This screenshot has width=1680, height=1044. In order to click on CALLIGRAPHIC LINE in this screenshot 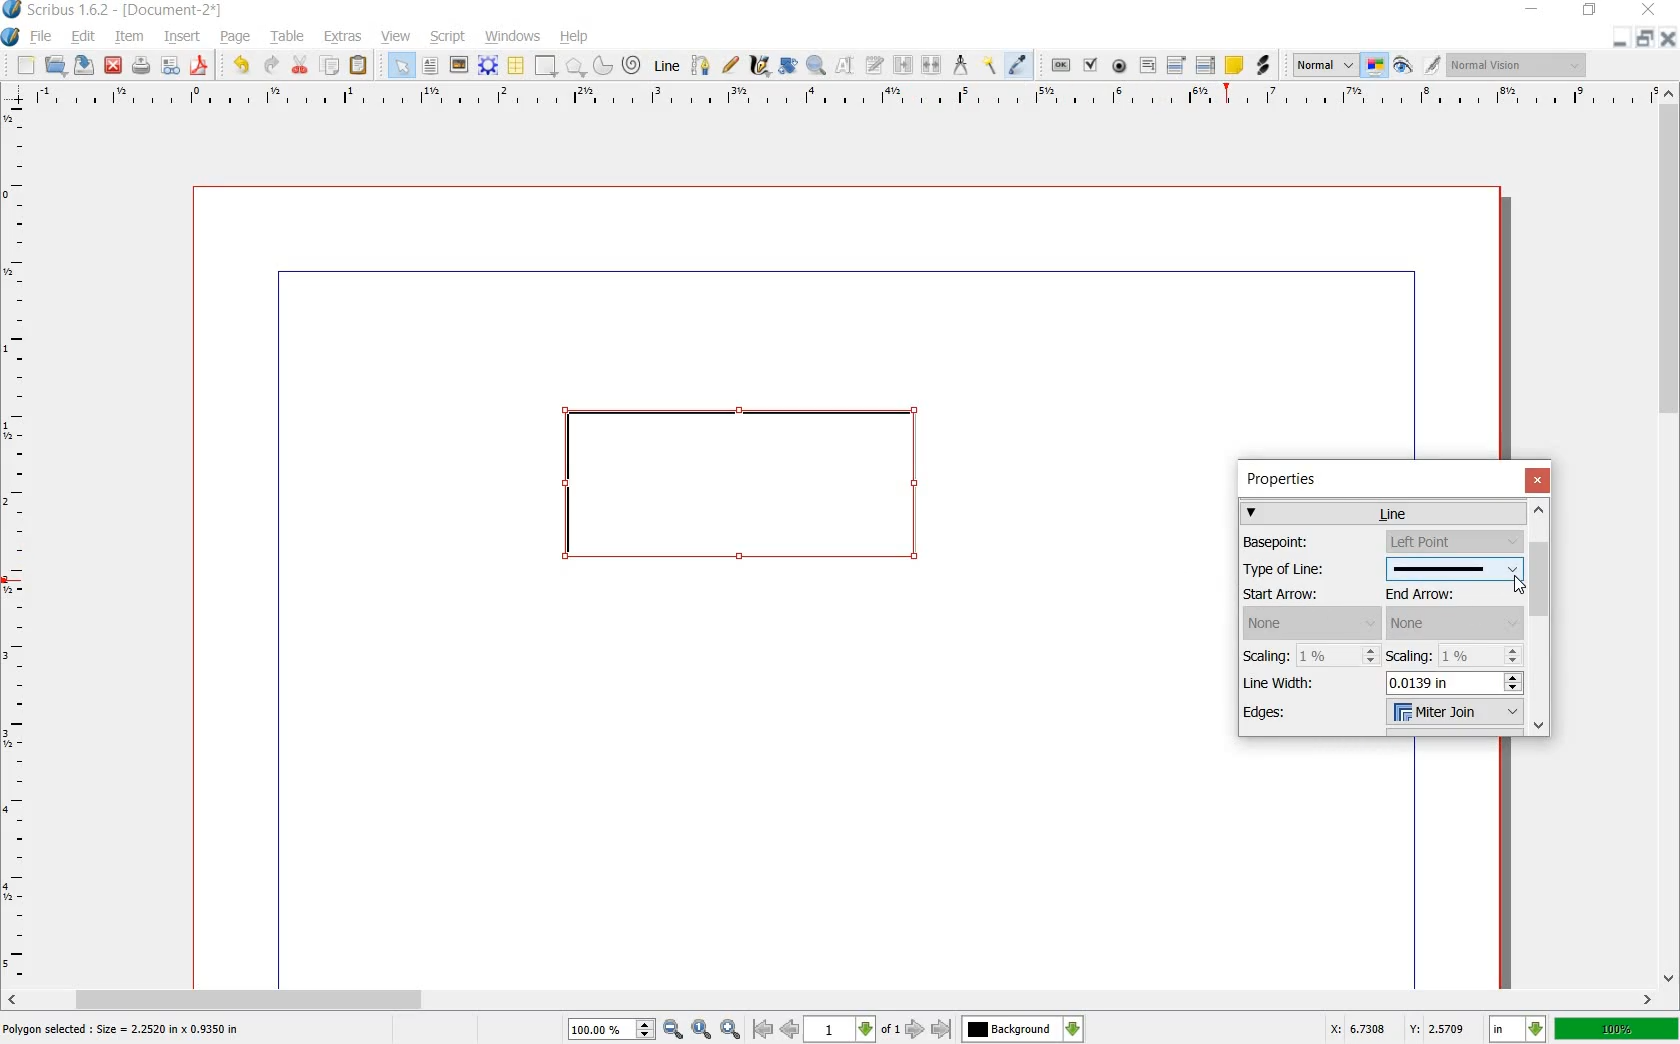, I will do `click(758, 65)`.